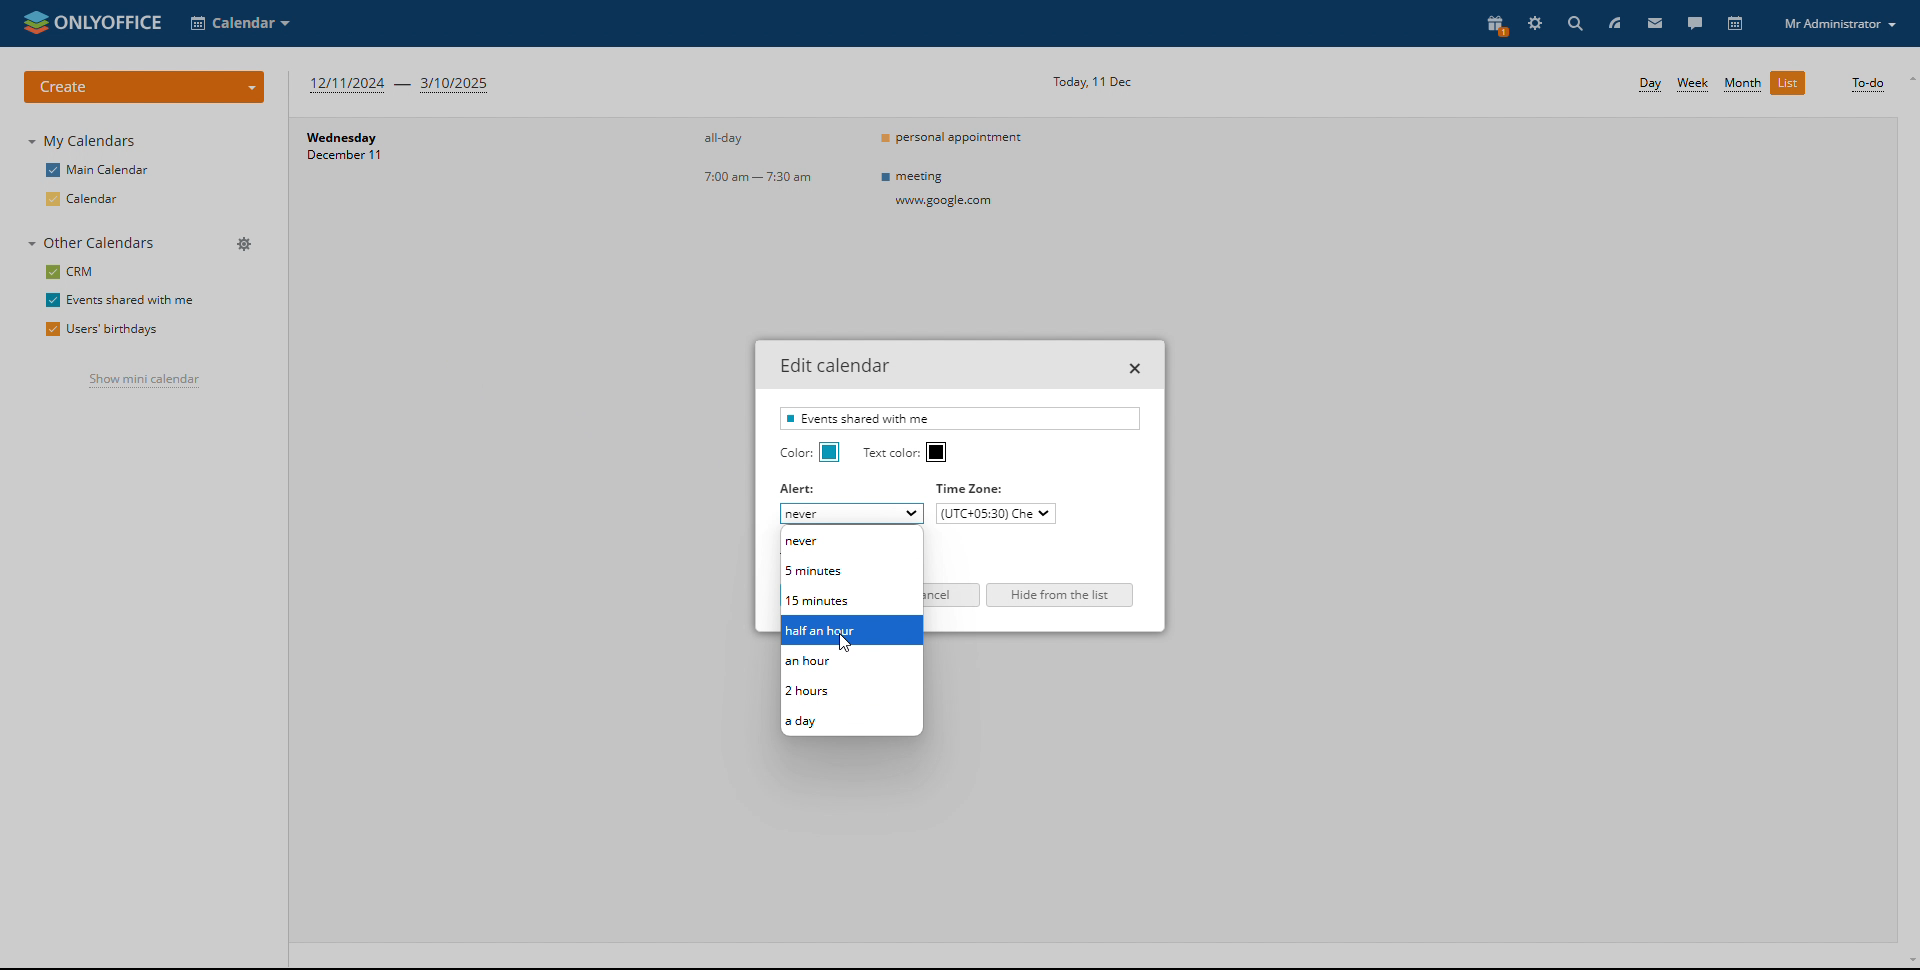 The image size is (1920, 970). I want to click on select application, so click(240, 22).